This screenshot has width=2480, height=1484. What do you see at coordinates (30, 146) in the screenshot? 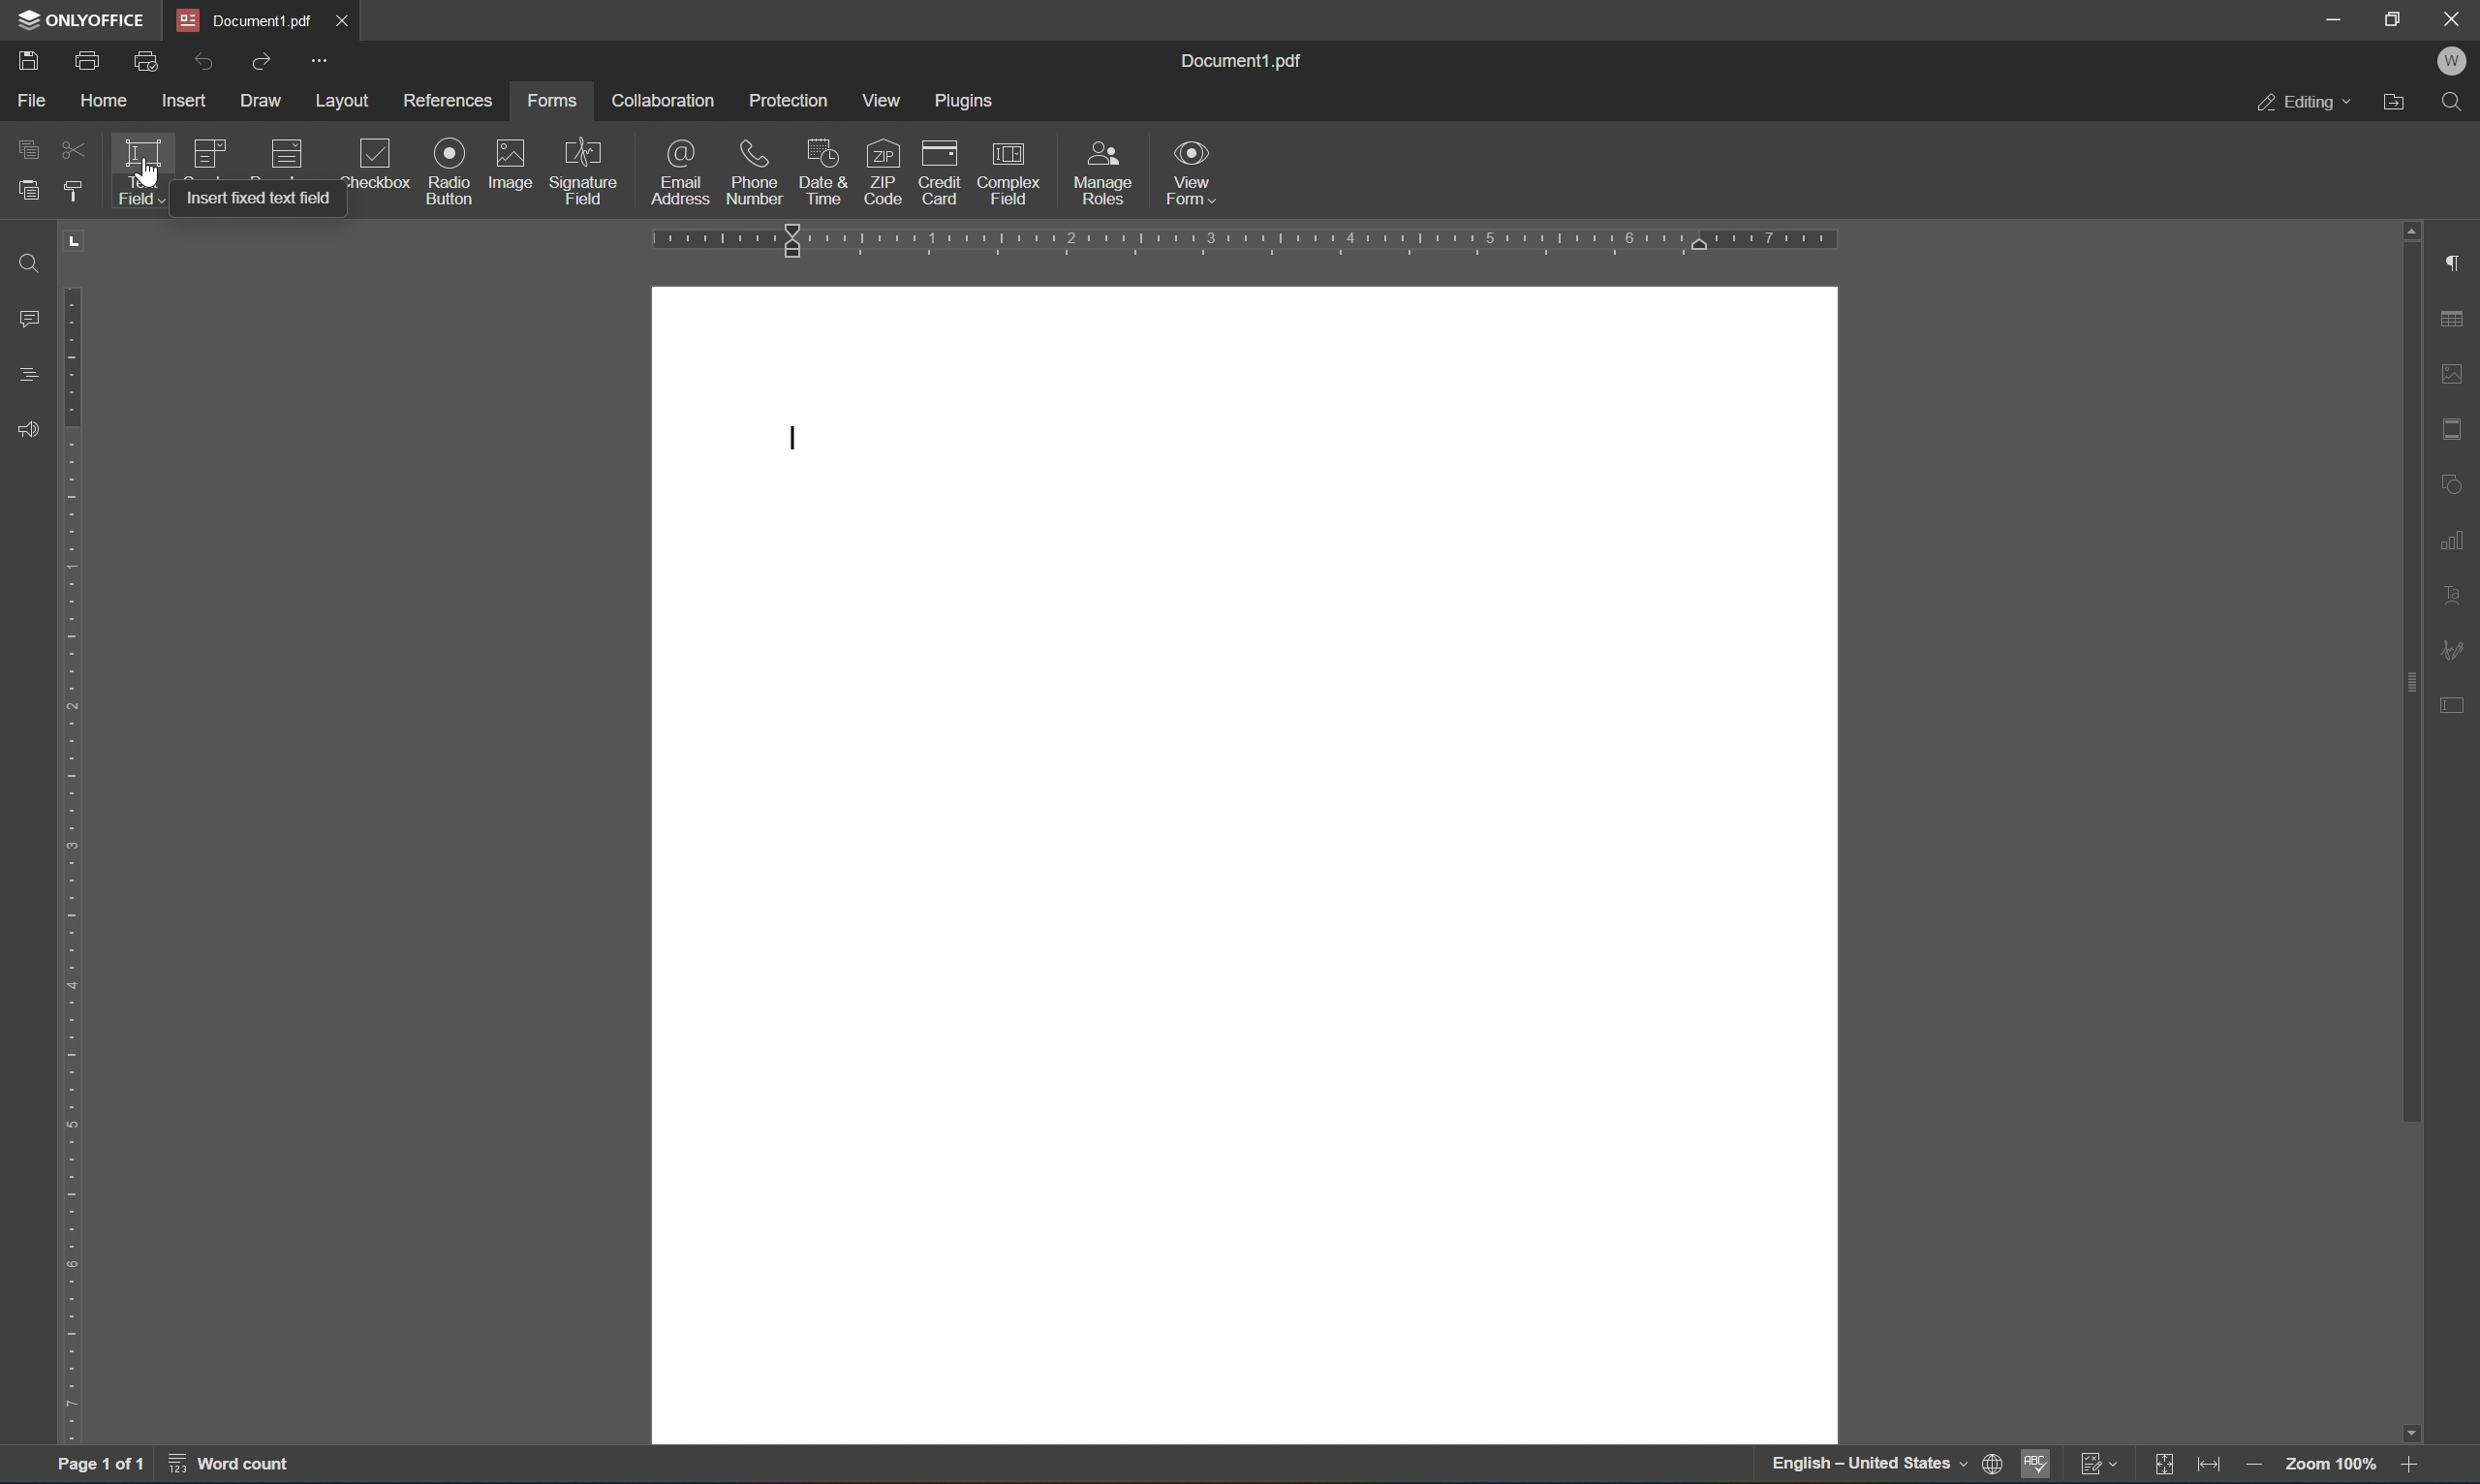
I see `copy` at bounding box center [30, 146].